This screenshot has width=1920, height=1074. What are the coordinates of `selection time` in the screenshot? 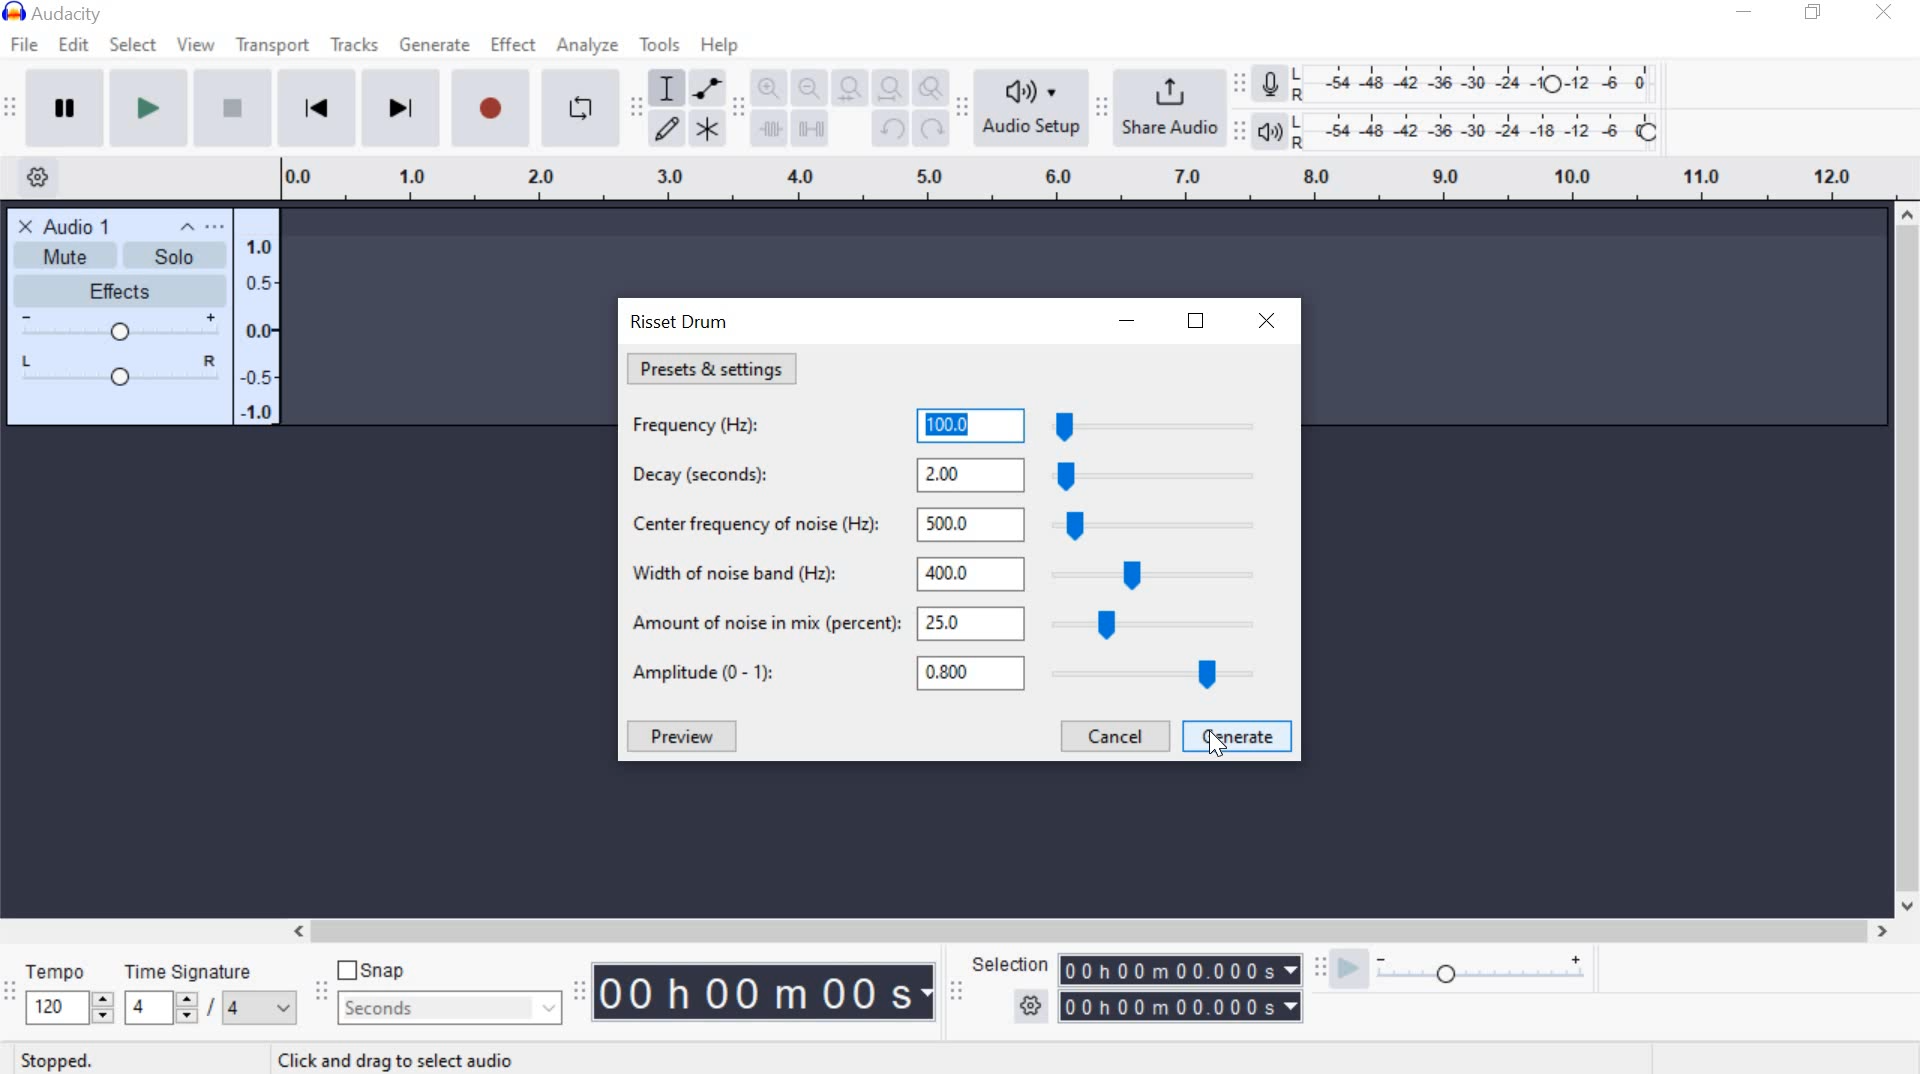 It's located at (1181, 987).